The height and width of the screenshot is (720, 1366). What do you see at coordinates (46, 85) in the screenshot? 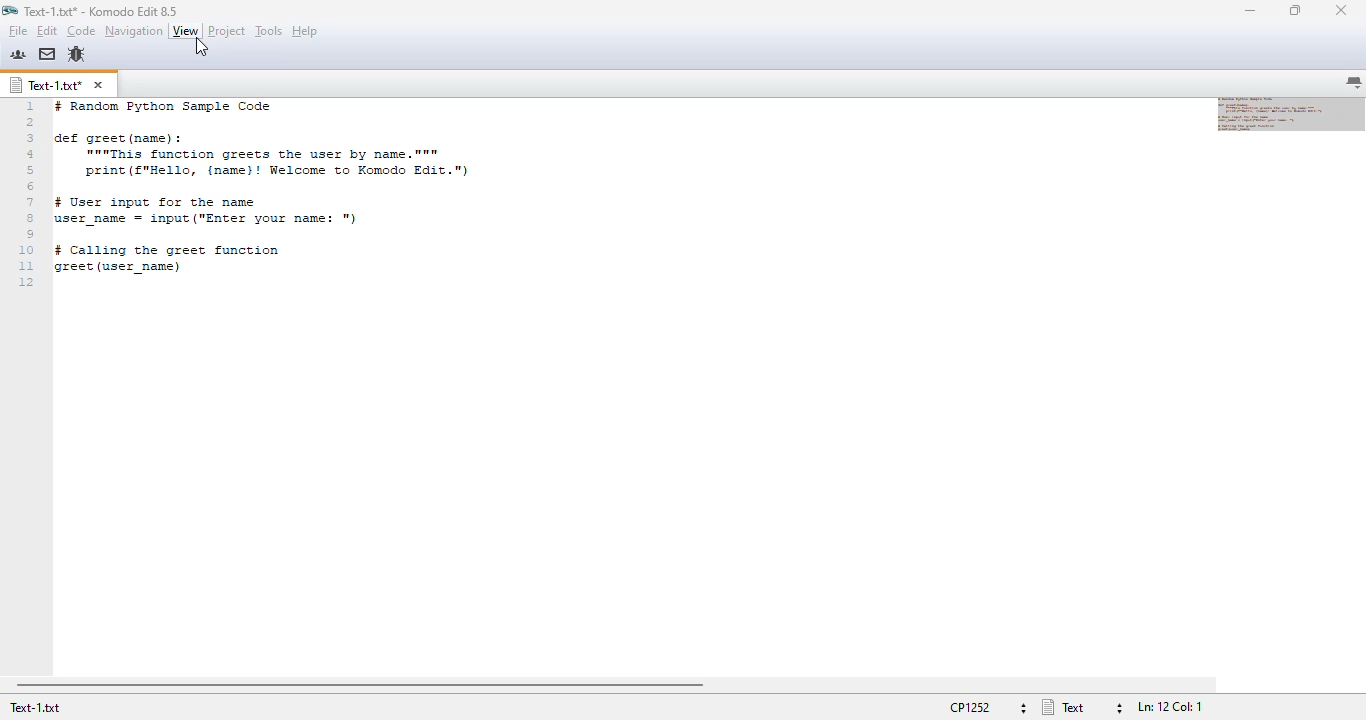
I see `text-1` at bounding box center [46, 85].